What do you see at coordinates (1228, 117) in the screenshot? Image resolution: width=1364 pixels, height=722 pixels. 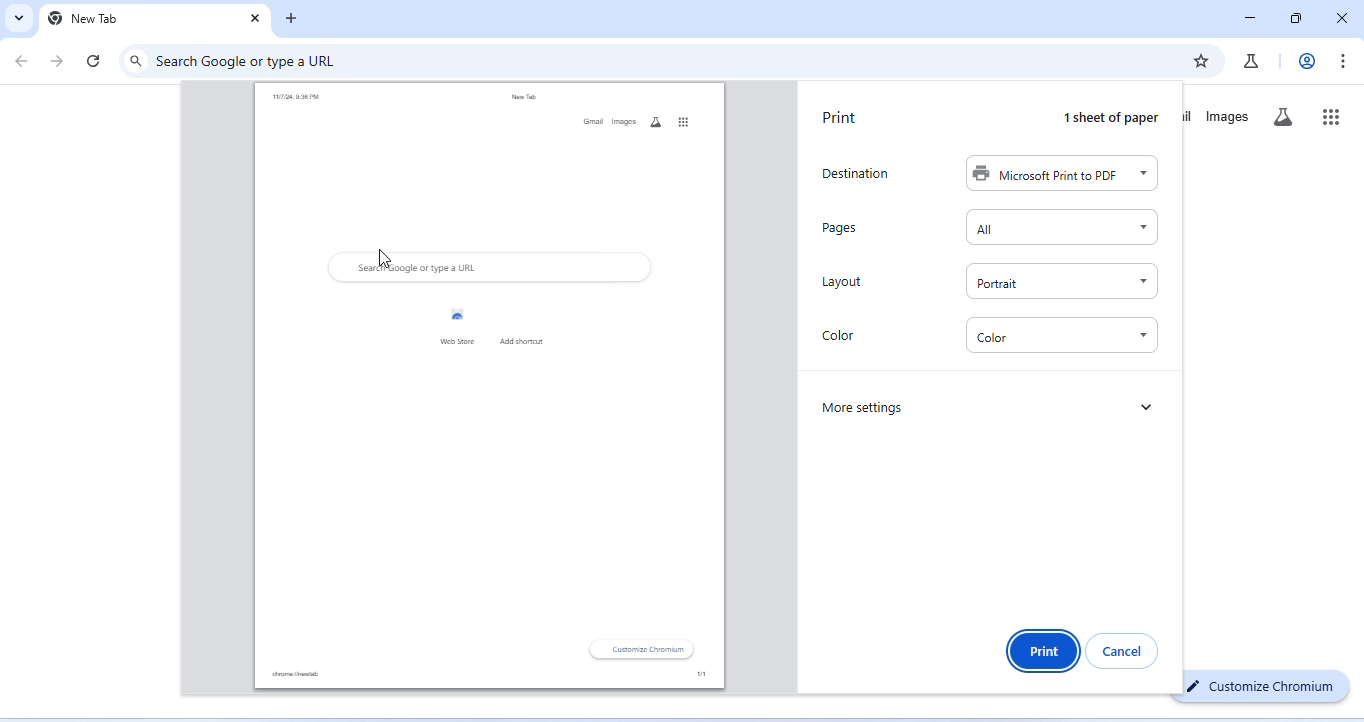 I see `images` at bounding box center [1228, 117].